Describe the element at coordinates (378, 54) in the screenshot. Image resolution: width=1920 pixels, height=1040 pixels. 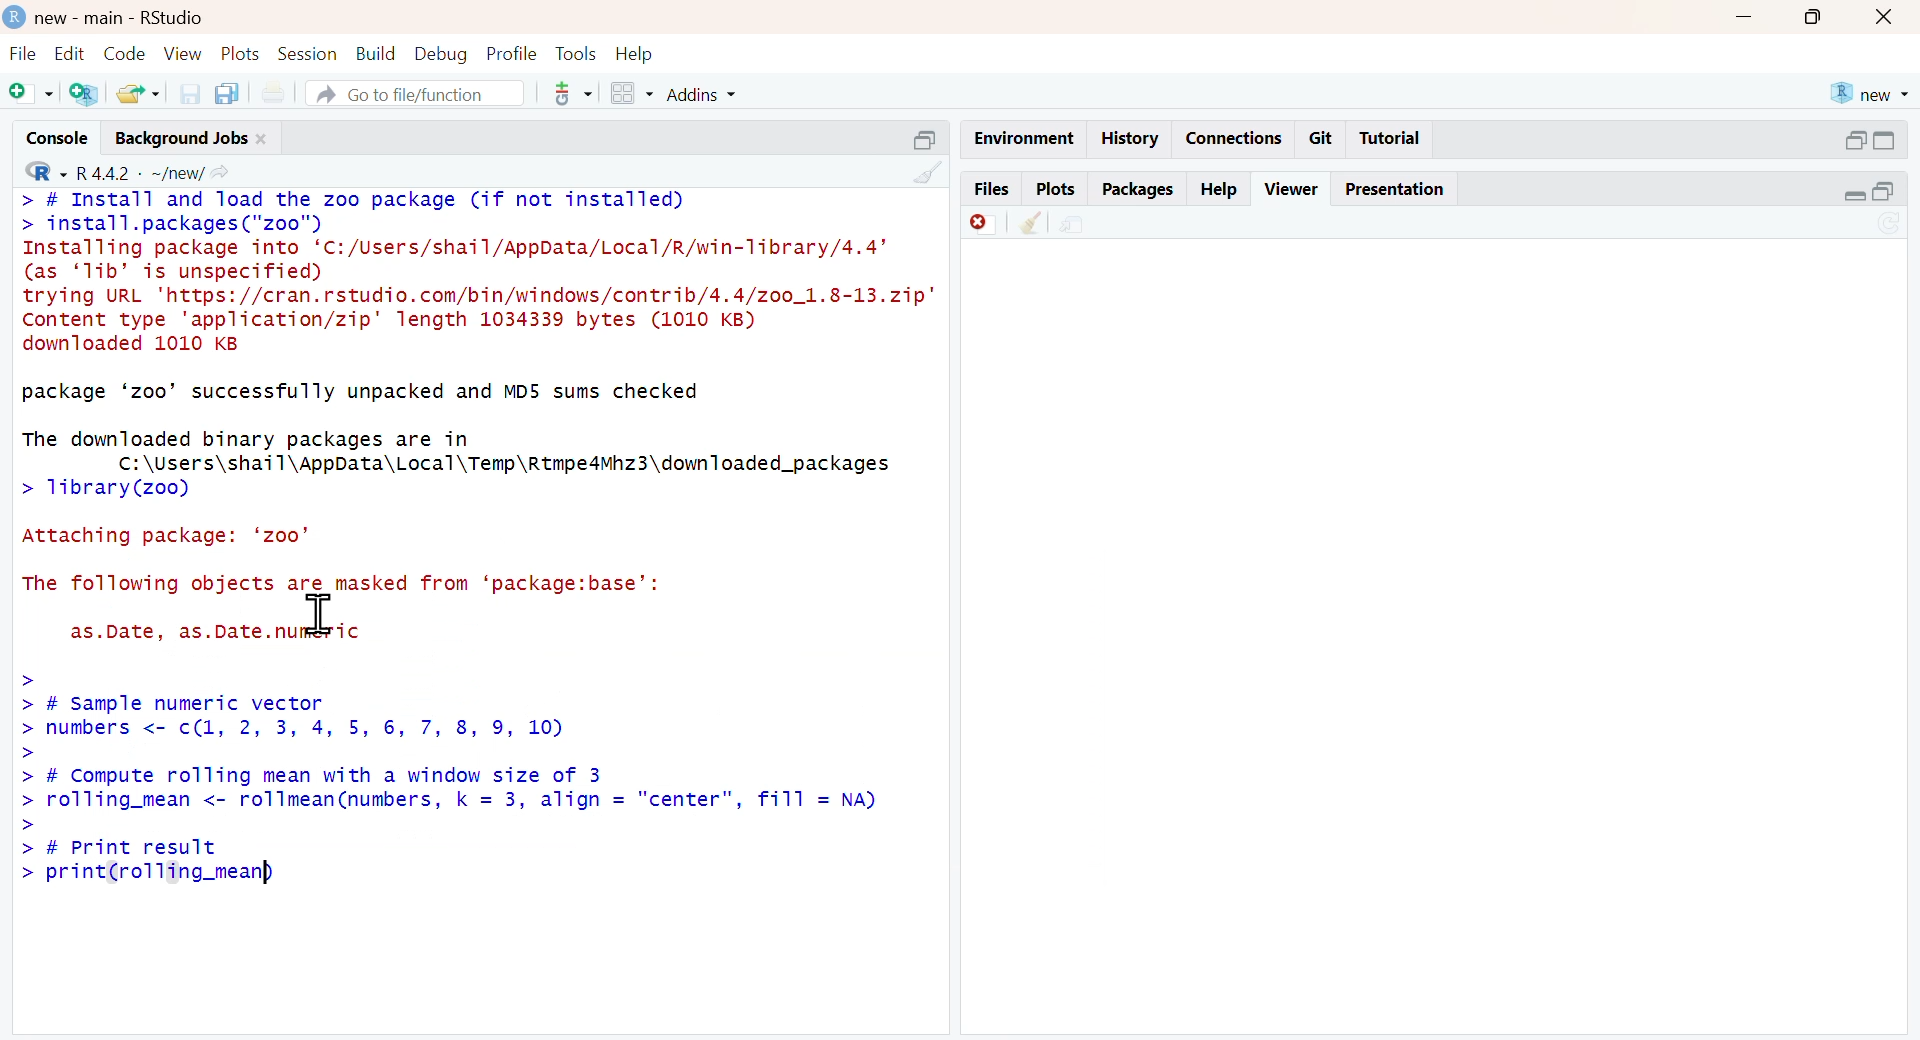
I see `build` at that location.